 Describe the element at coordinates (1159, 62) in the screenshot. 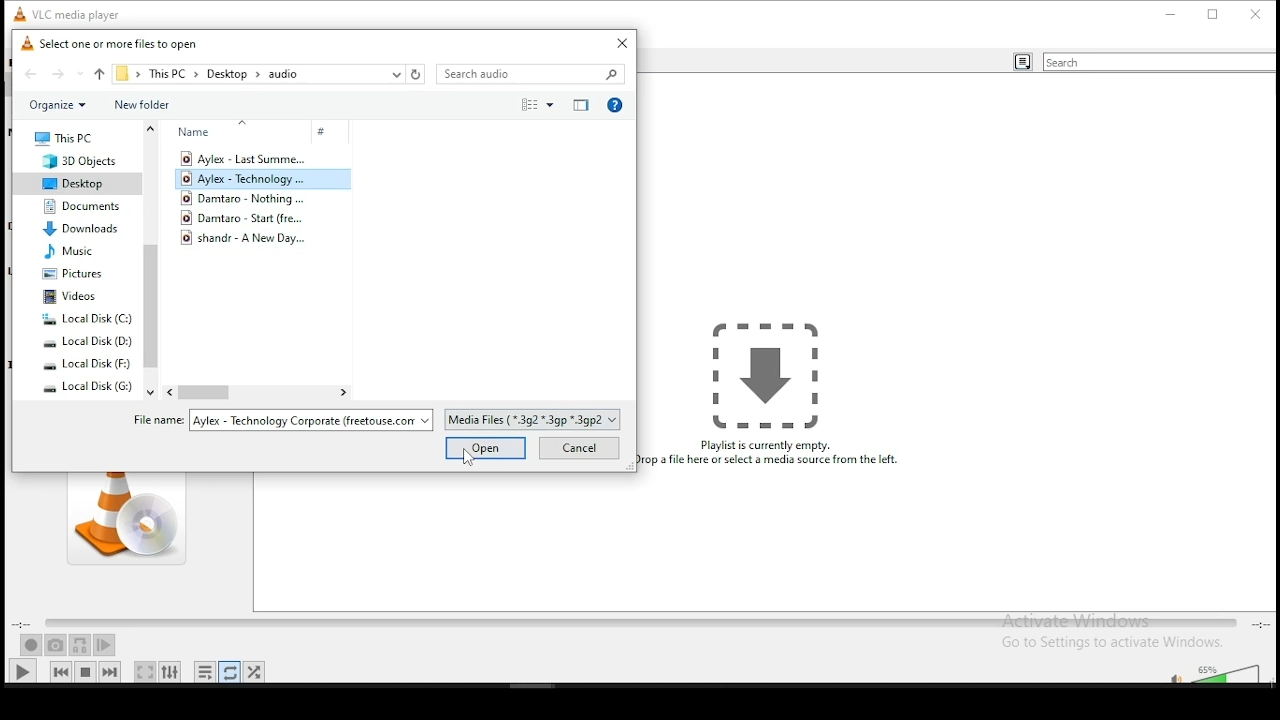

I see `search bar` at that location.